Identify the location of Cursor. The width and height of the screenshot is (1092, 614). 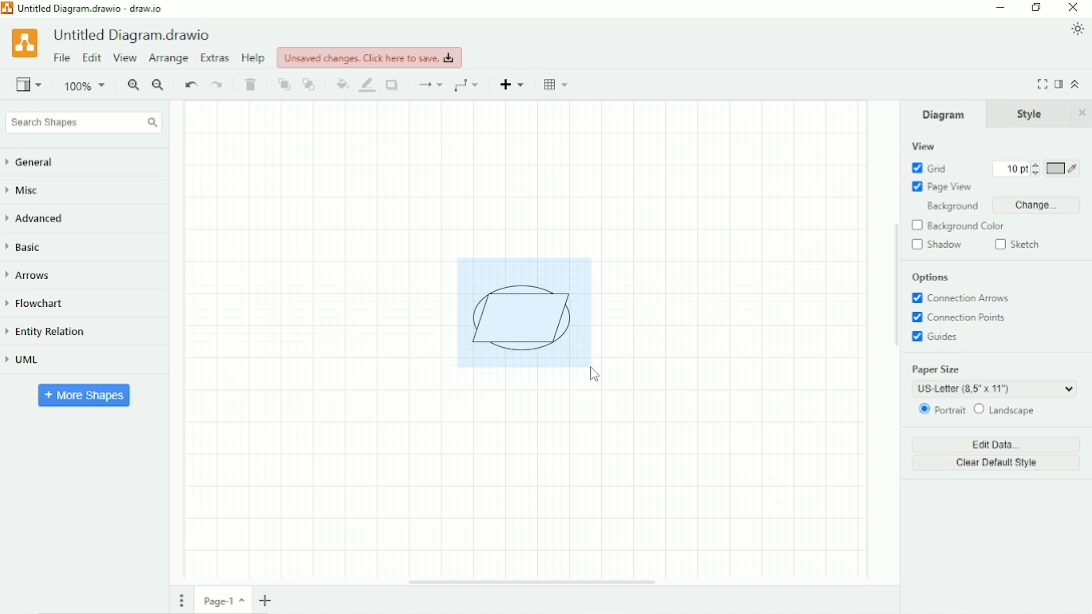
(597, 375).